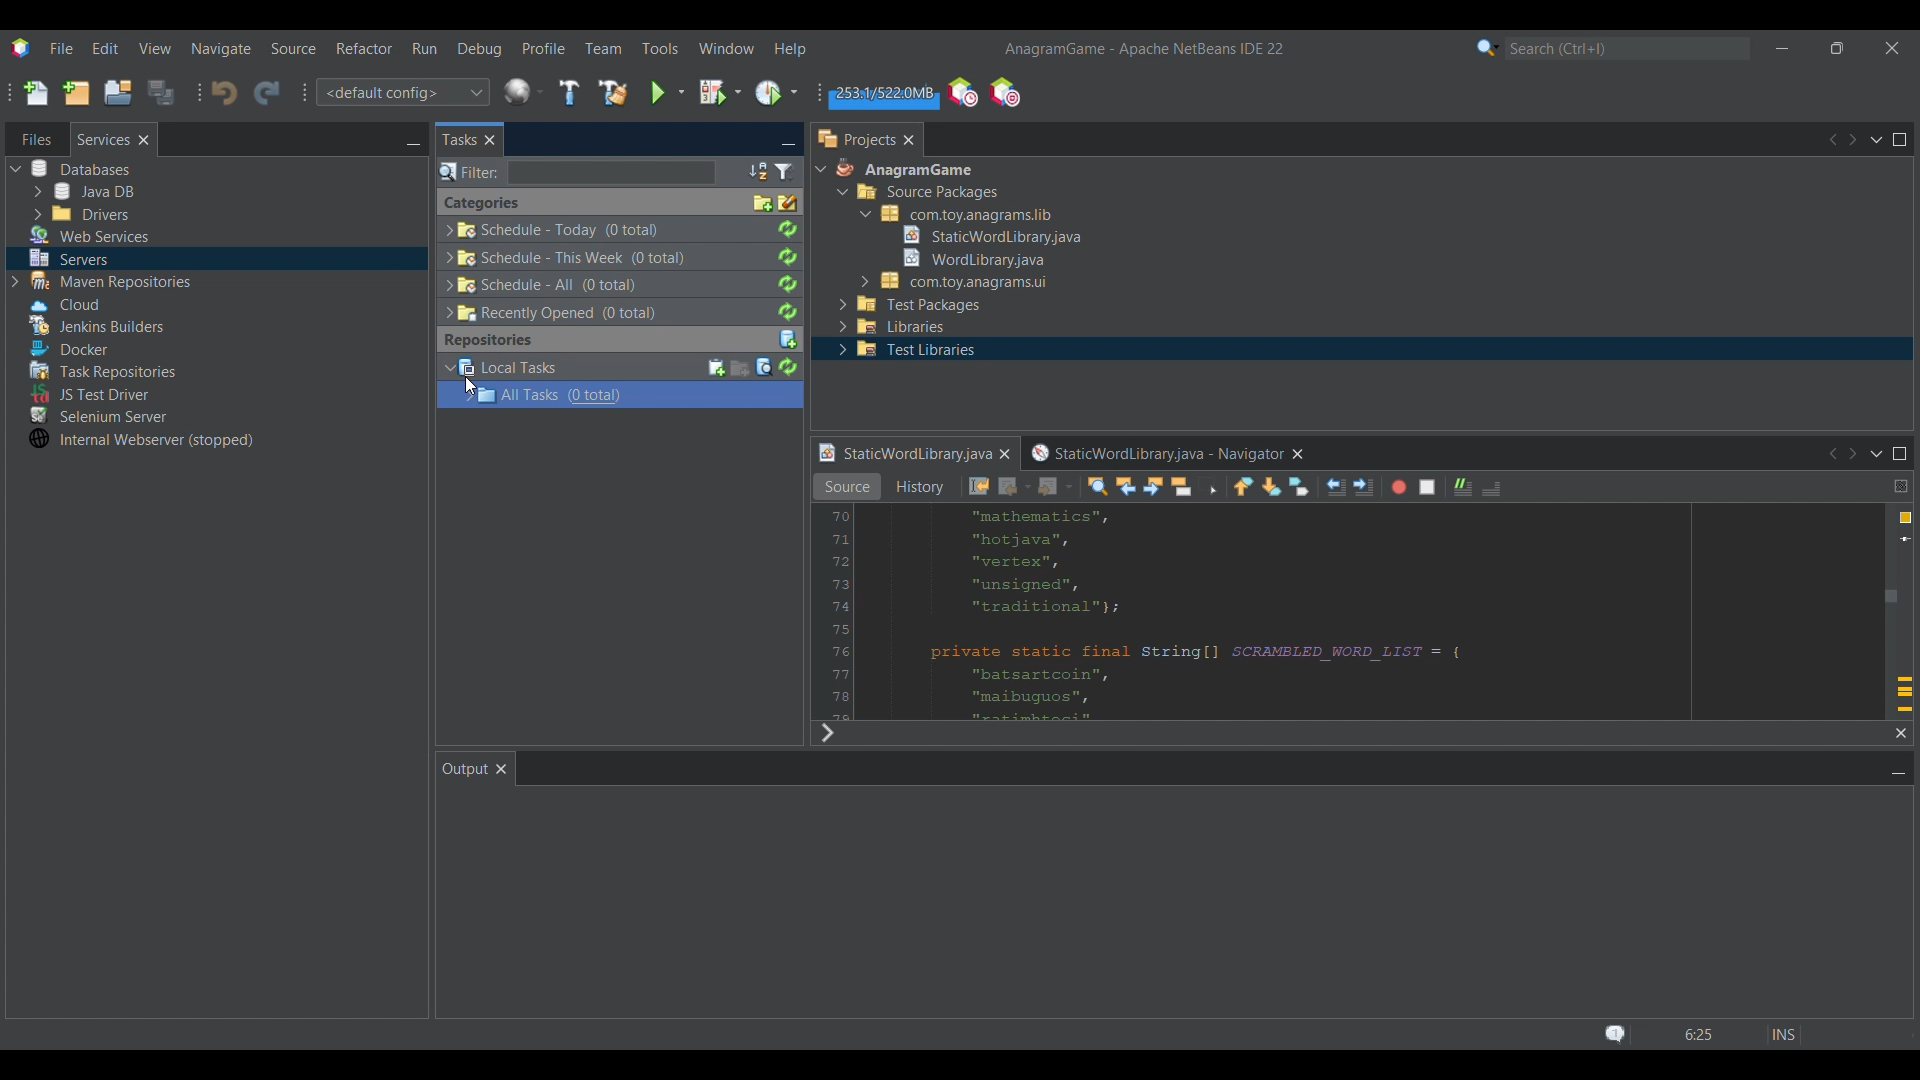  What do you see at coordinates (895, 327) in the screenshot?
I see `` at bounding box center [895, 327].